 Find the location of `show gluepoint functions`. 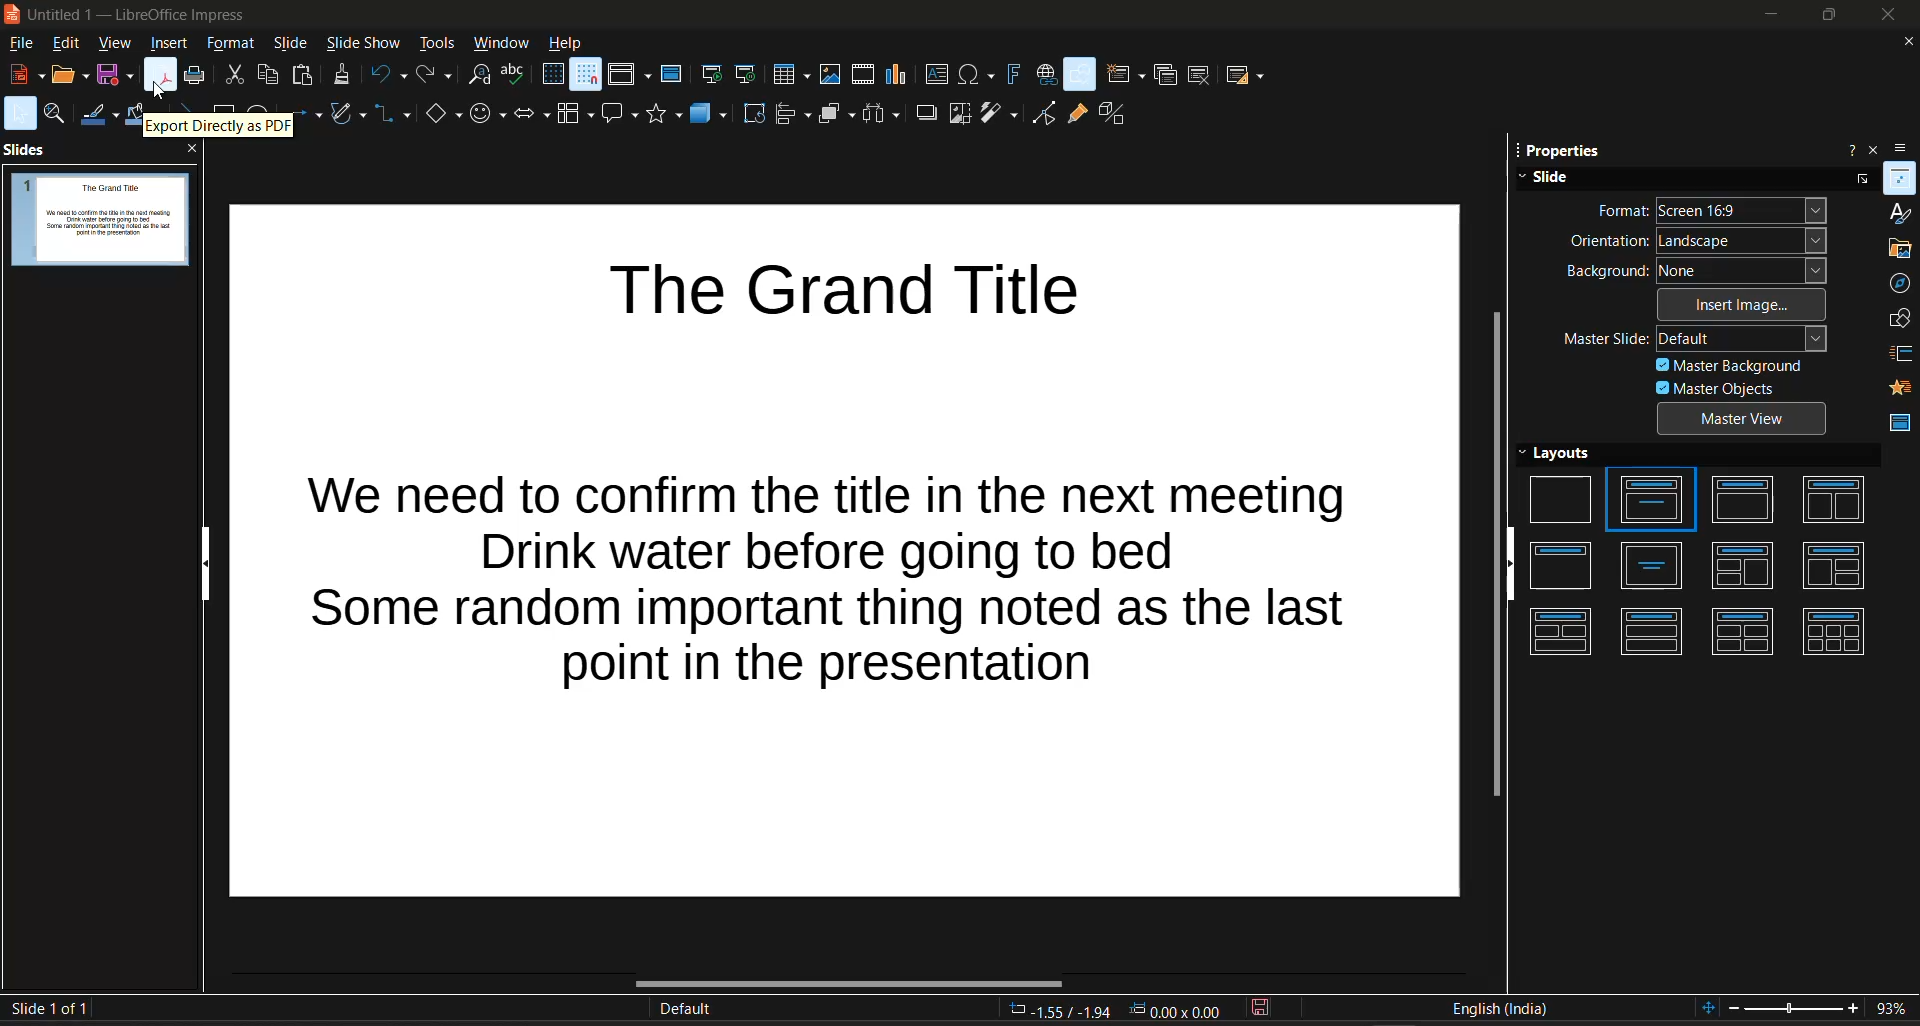

show gluepoint functions is located at coordinates (1076, 115).